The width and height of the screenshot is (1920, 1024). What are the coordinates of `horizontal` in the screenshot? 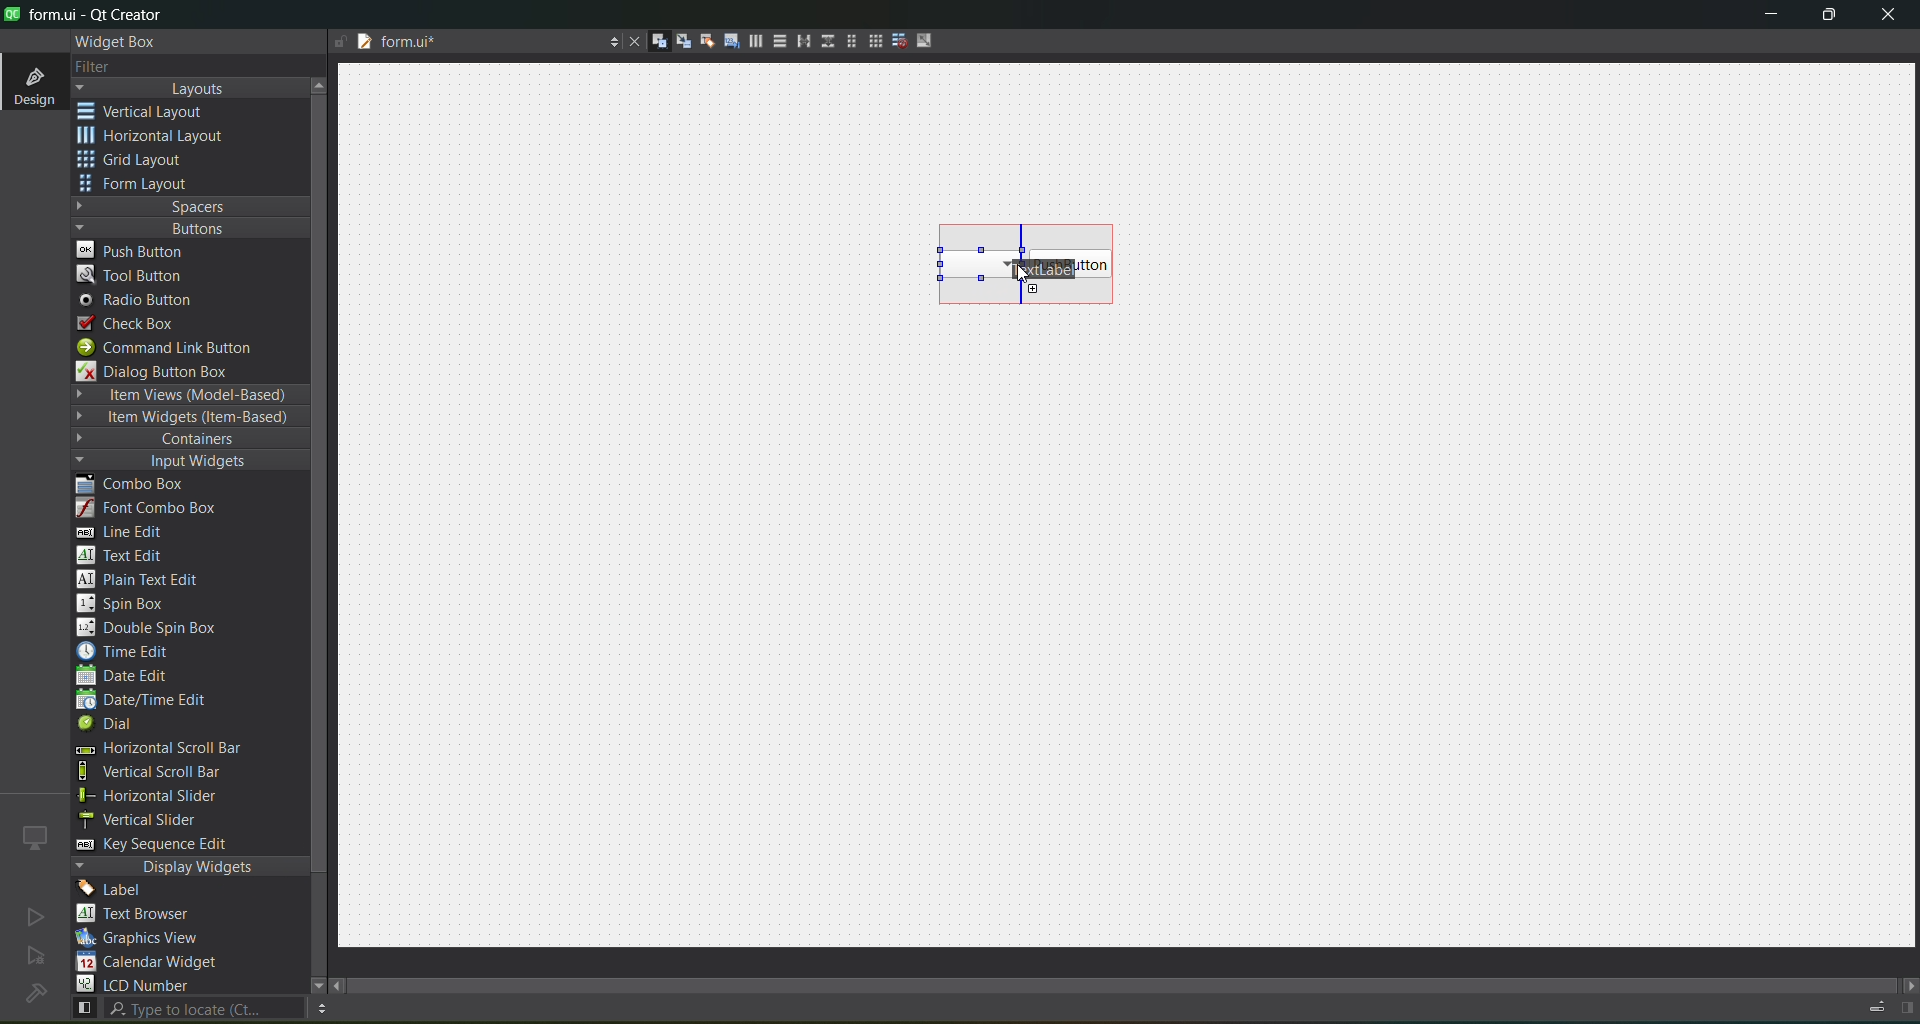 It's located at (155, 139).